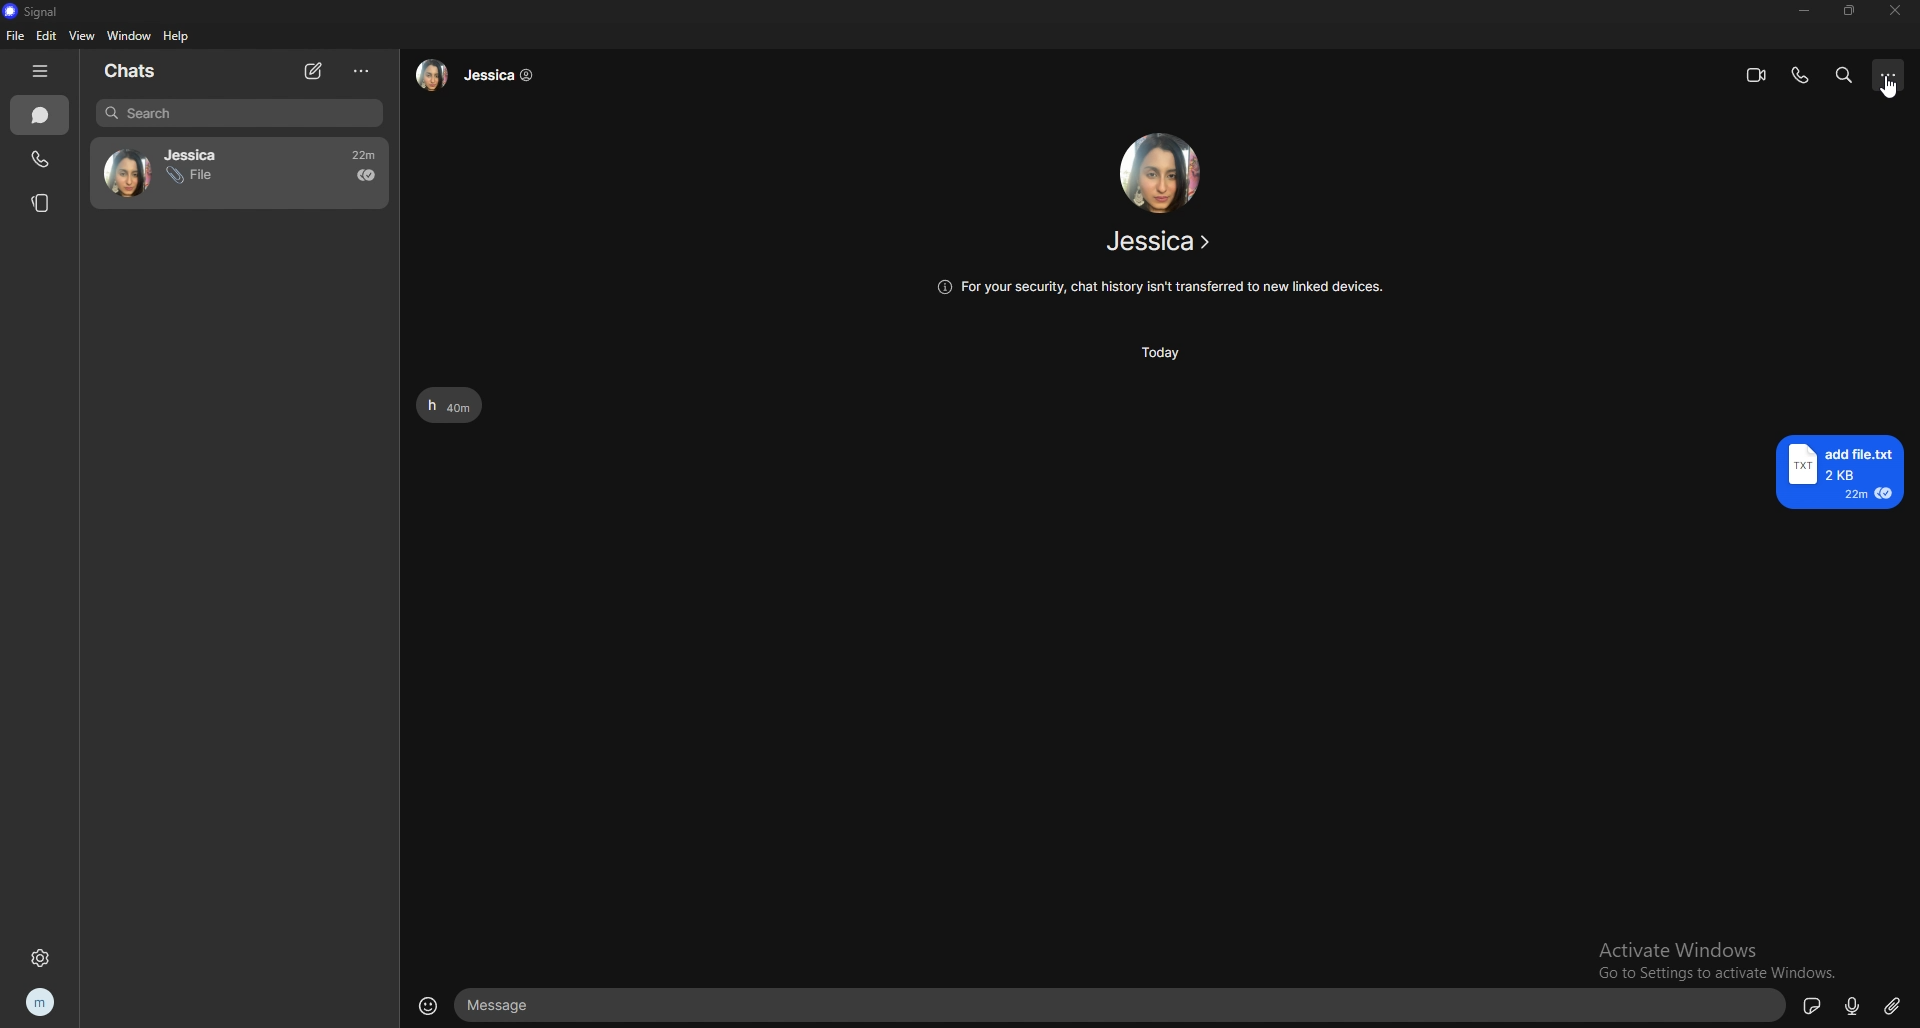 The height and width of the screenshot is (1028, 1920). What do you see at coordinates (1800, 76) in the screenshot?
I see `voice call` at bounding box center [1800, 76].